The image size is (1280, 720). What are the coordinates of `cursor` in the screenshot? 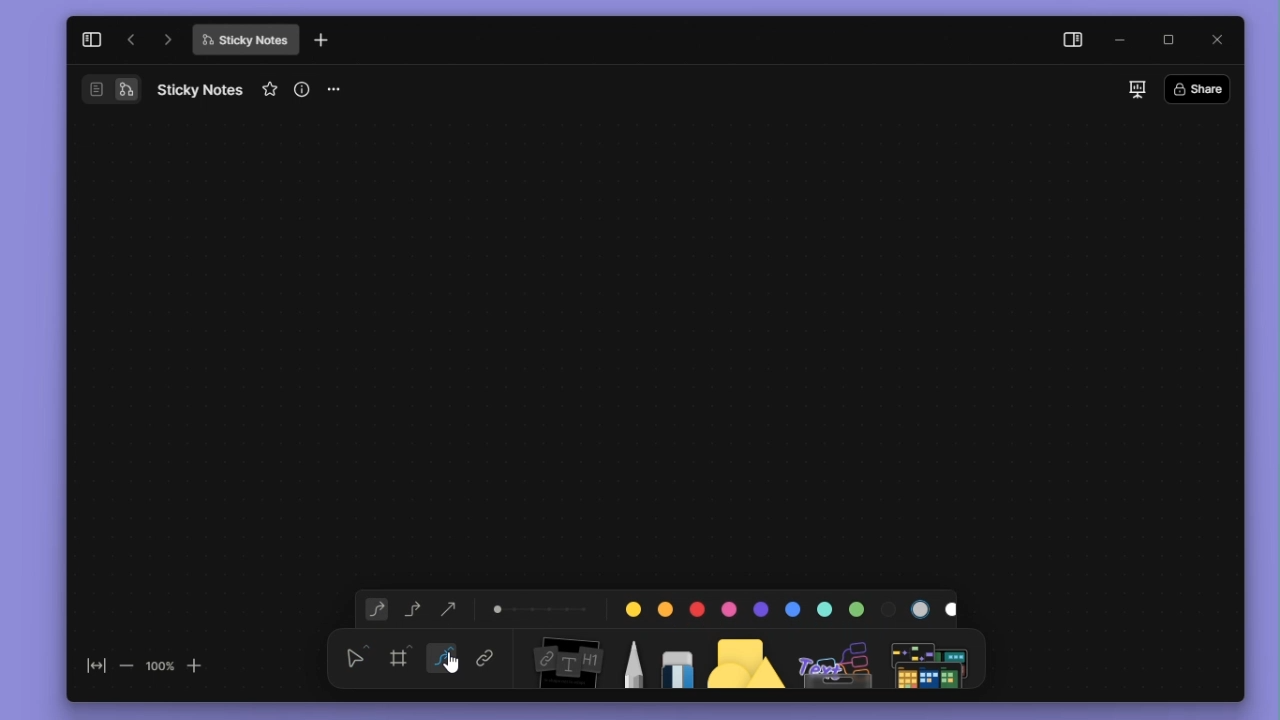 It's located at (456, 662).